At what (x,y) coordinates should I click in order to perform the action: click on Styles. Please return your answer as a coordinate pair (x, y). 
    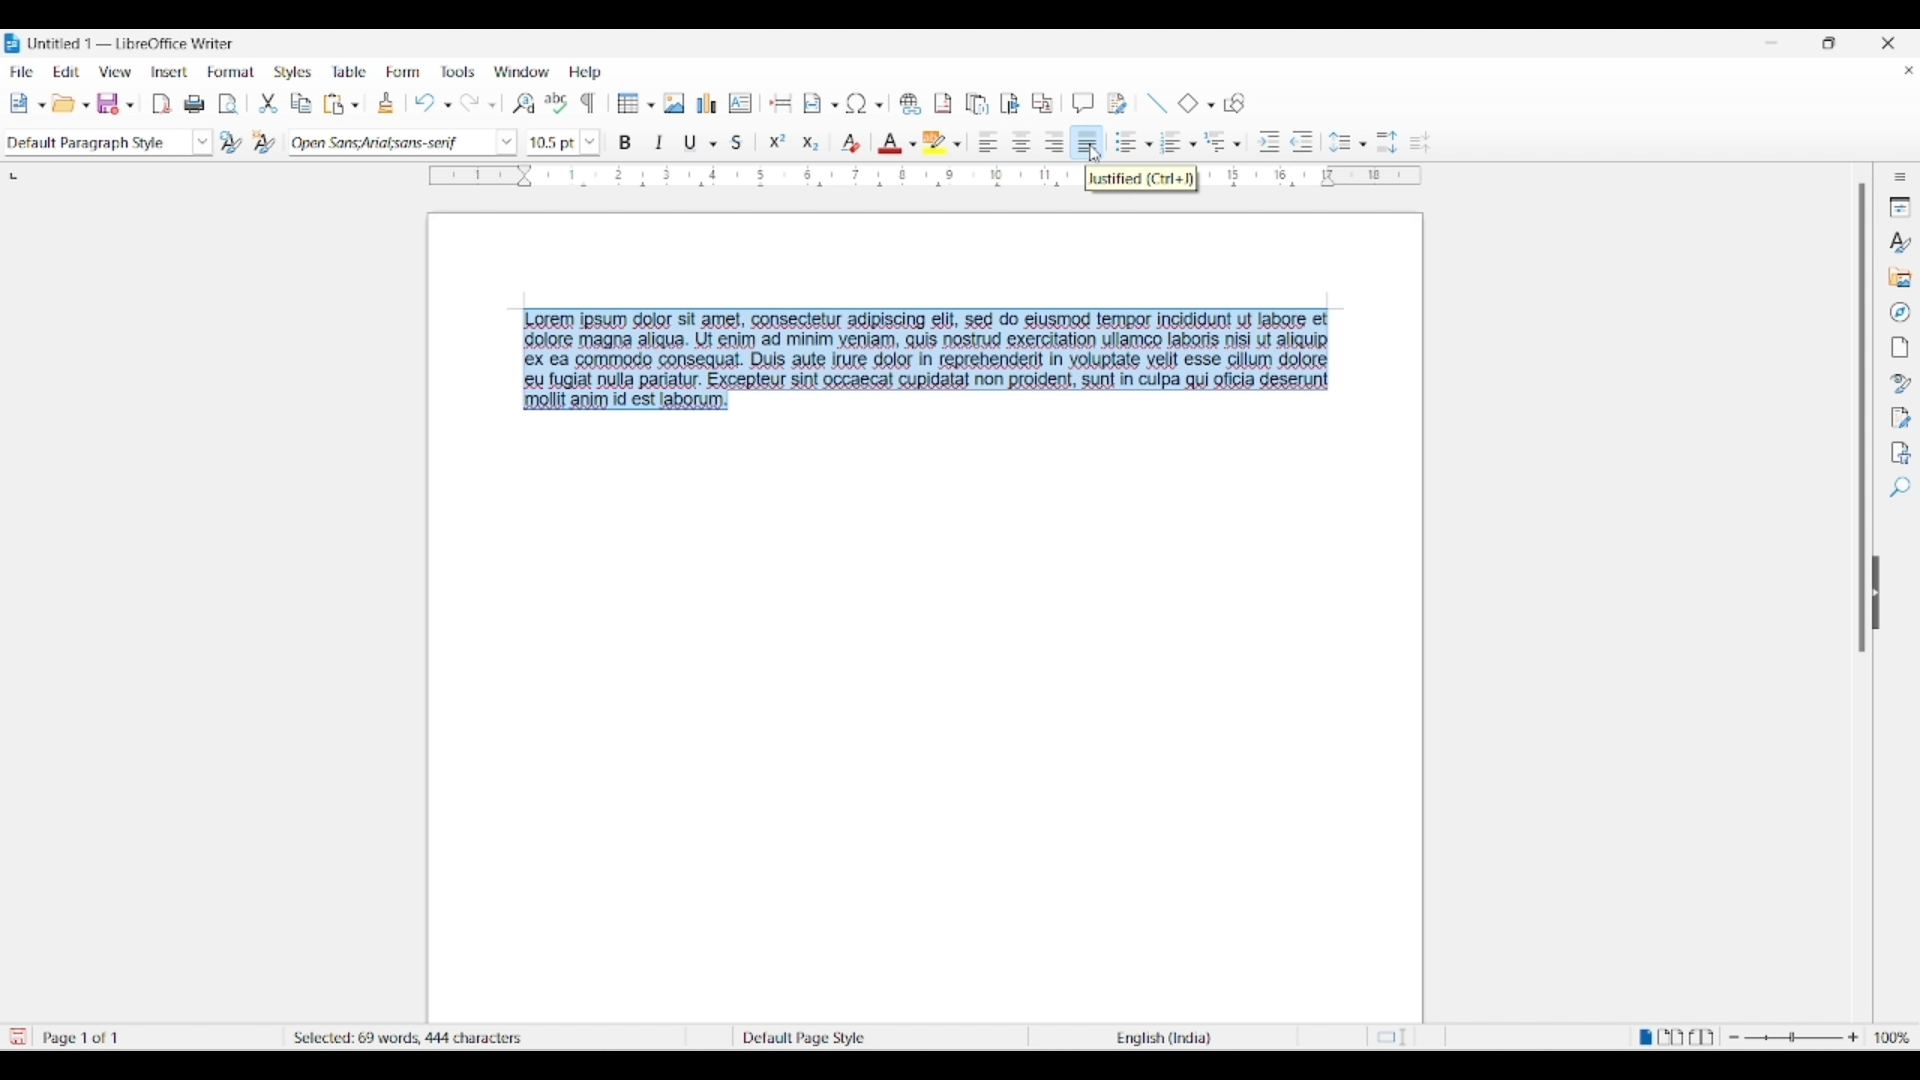
    Looking at the image, I should click on (1899, 241).